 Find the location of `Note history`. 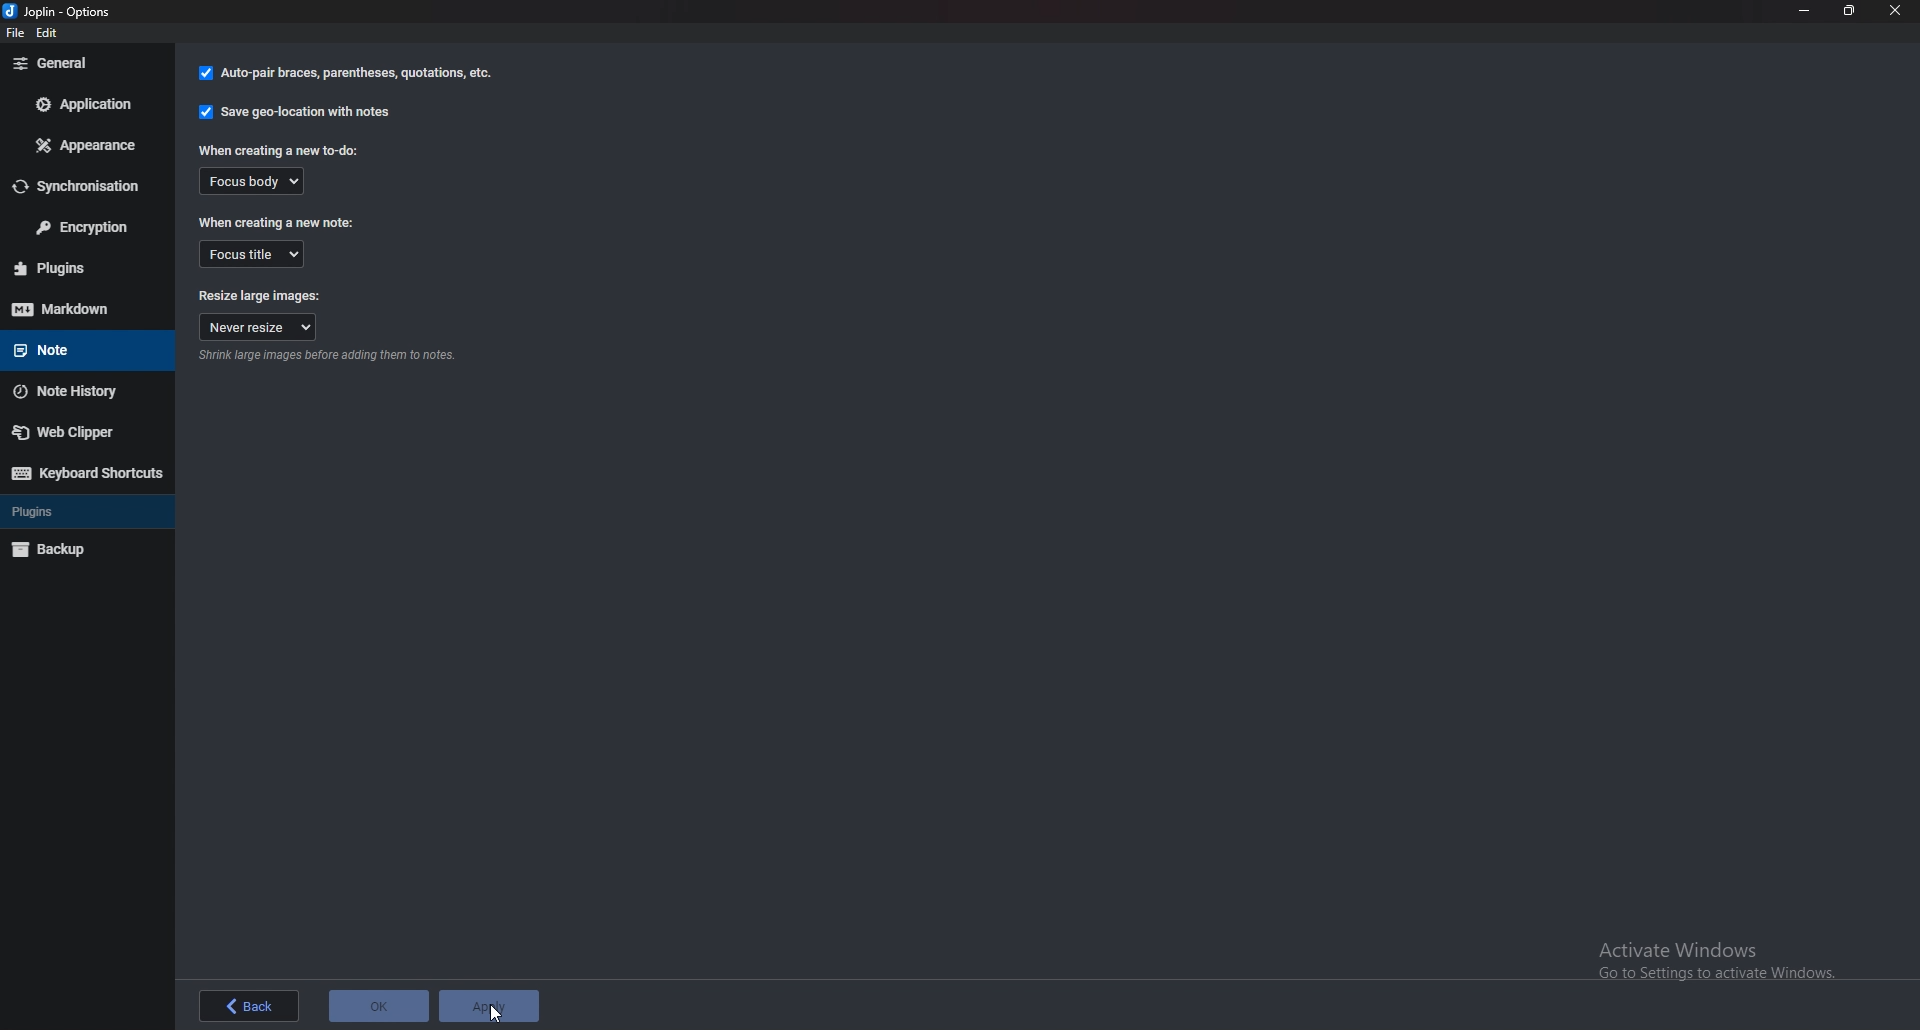

Note history is located at coordinates (79, 392).